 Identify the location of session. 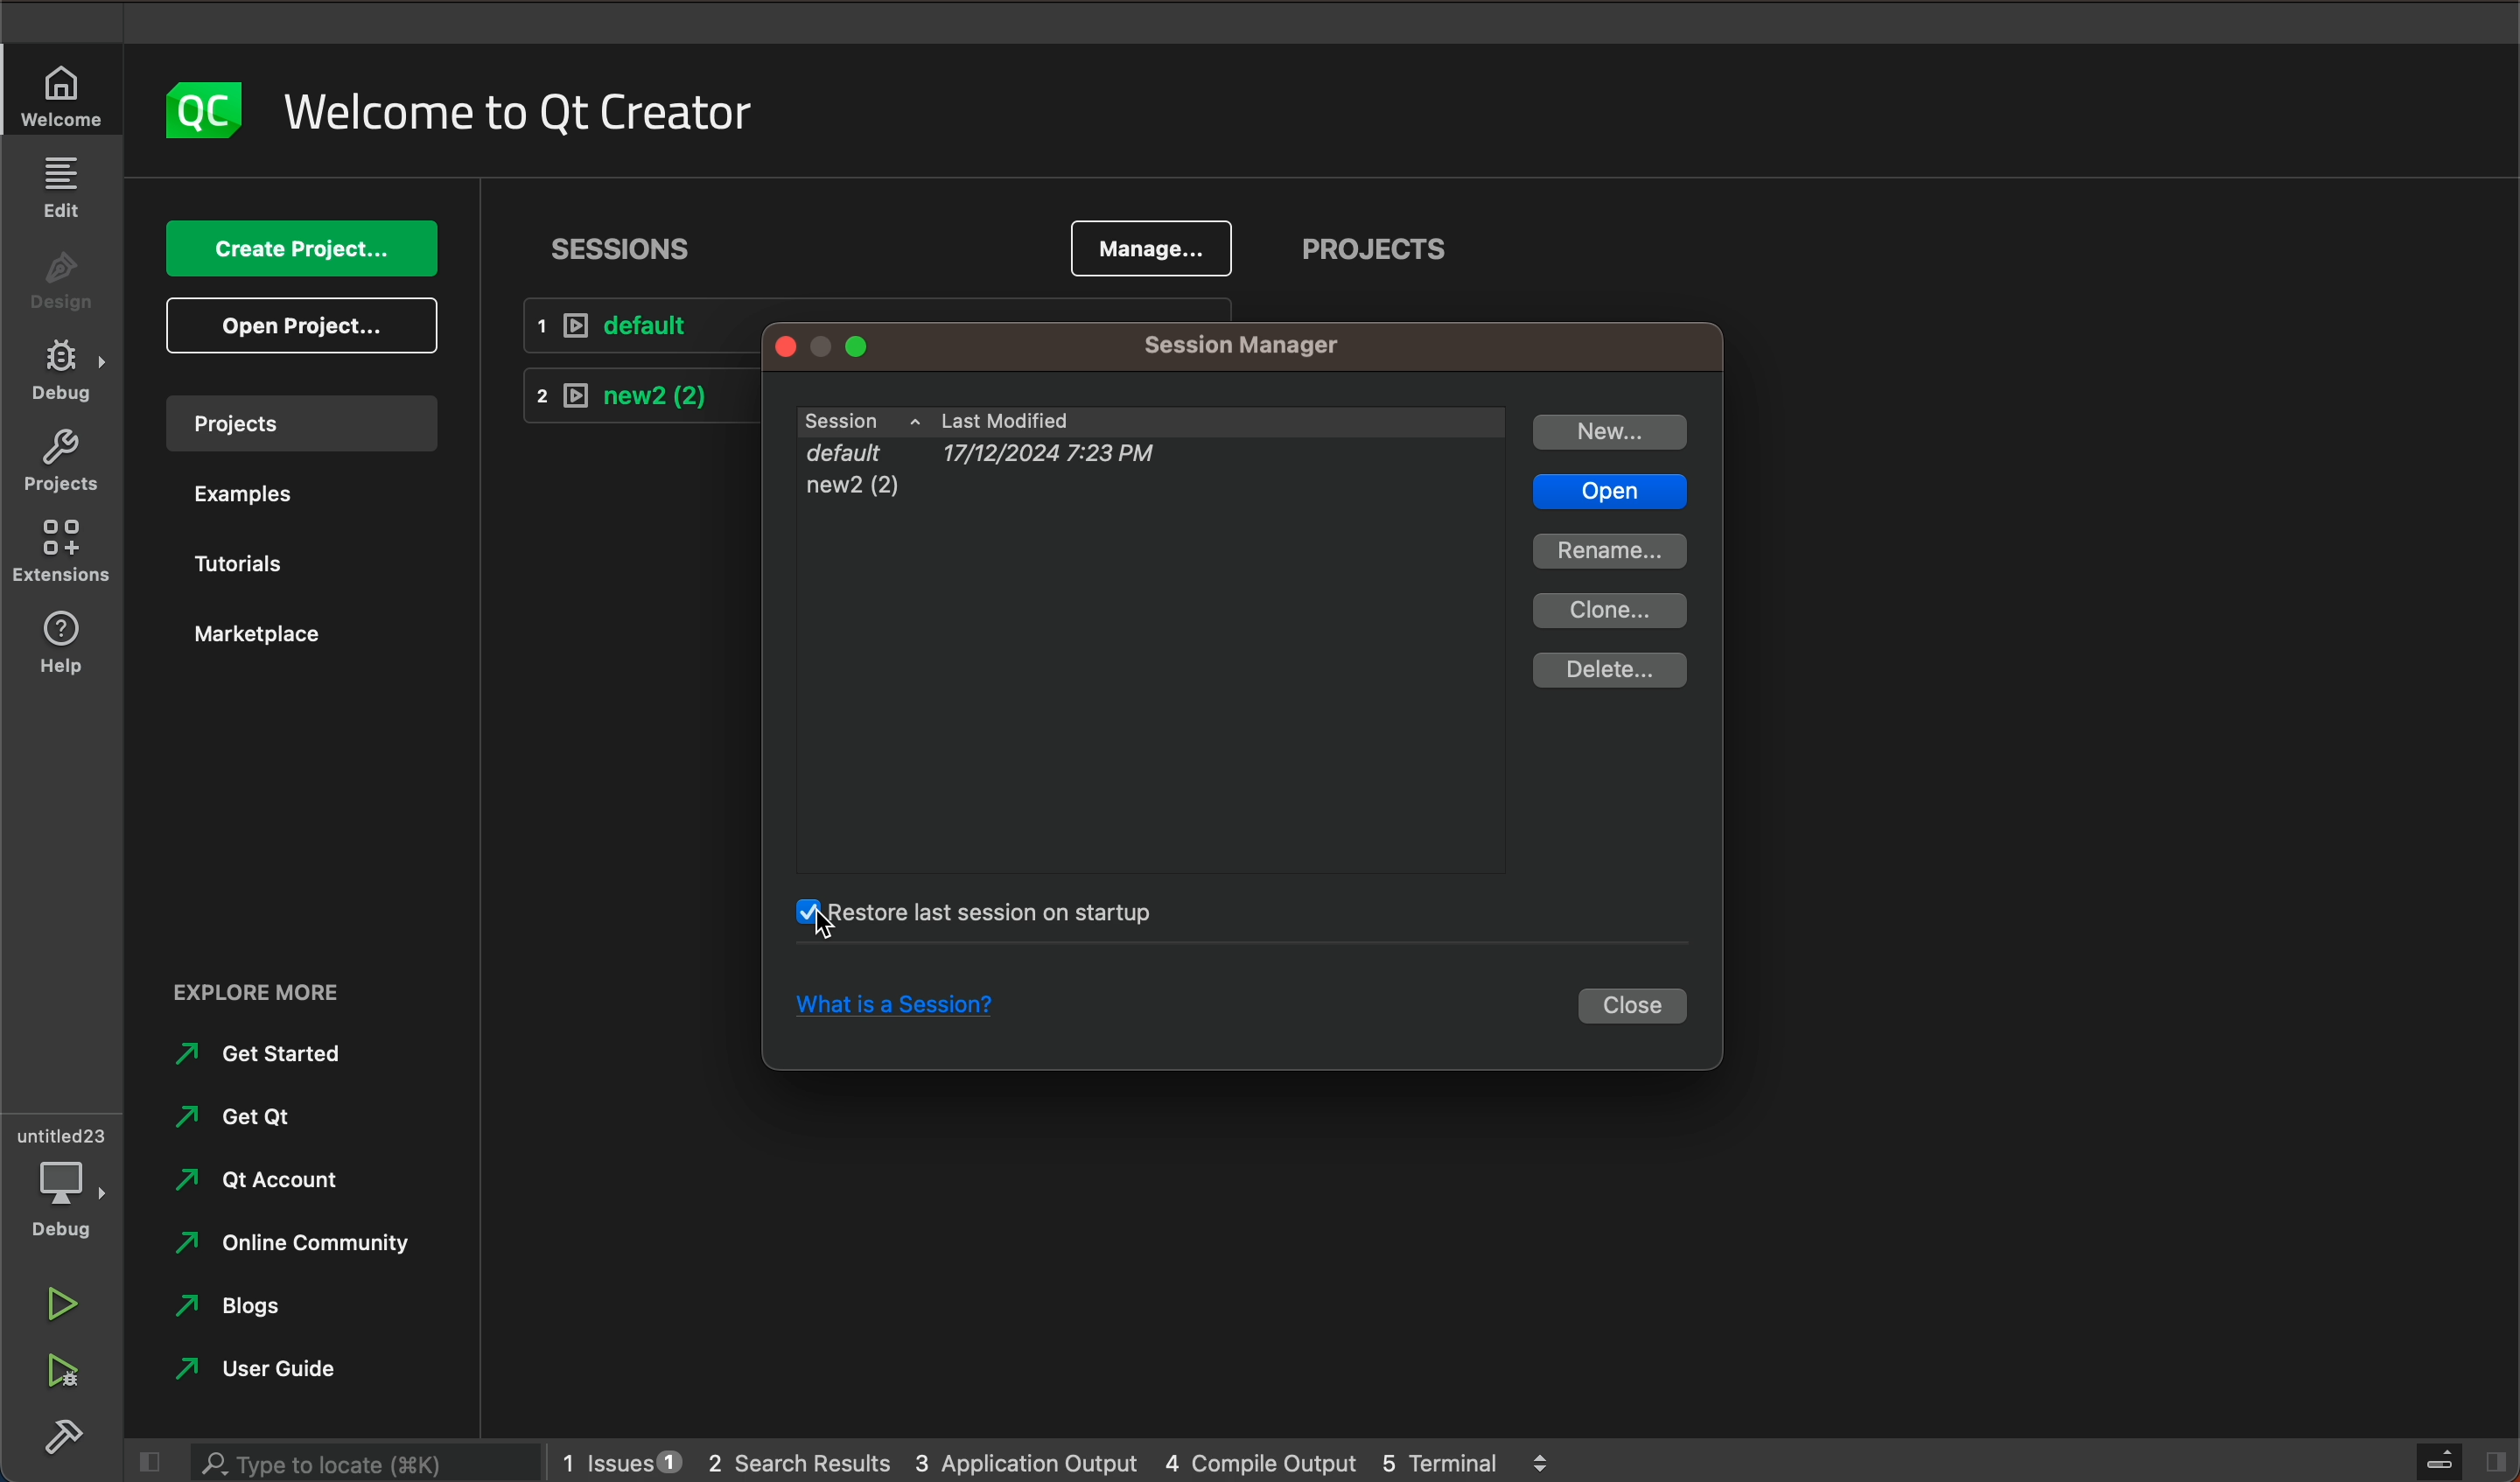
(901, 1006).